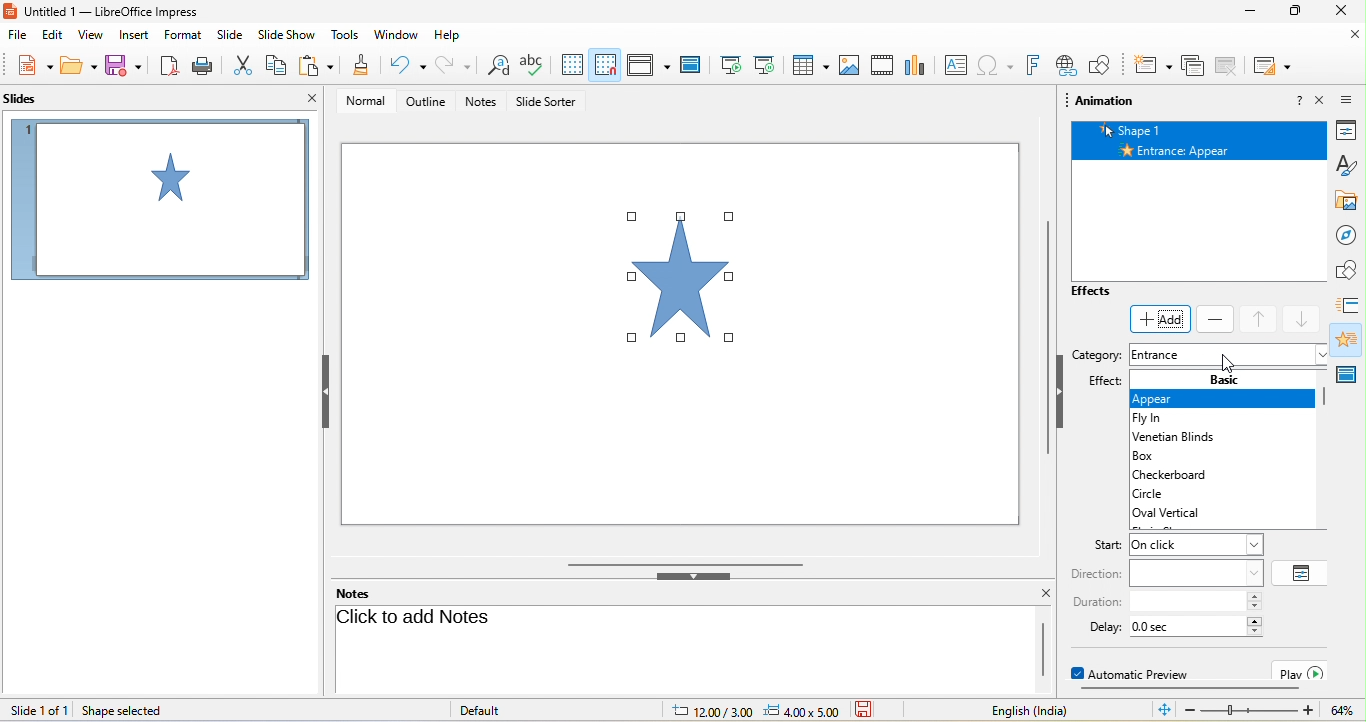 This screenshot has height=722, width=1366. What do you see at coordinates (1221, 399) in the screenshot?
I see `appear` at bounding box center [1221, 399].